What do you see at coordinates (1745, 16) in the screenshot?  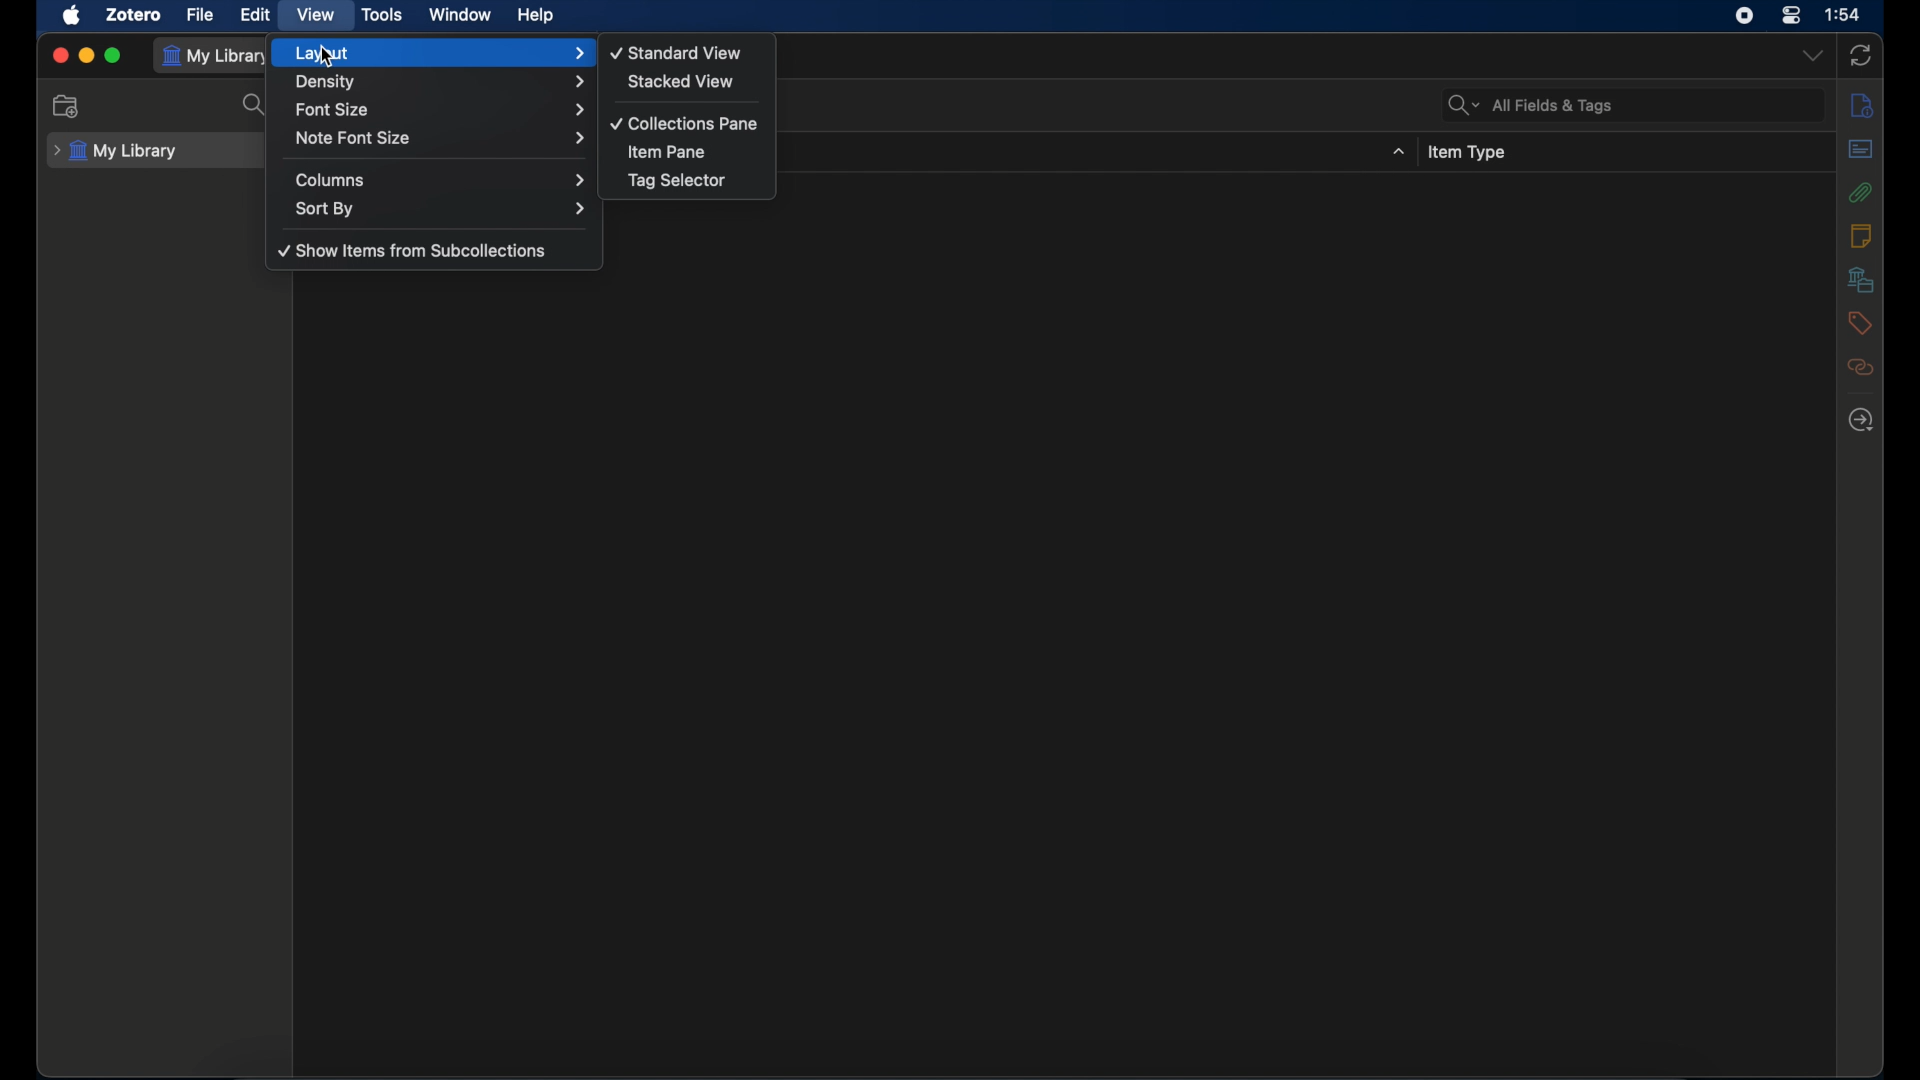 I see `screen recorder` at bounding box center [1745, 16].